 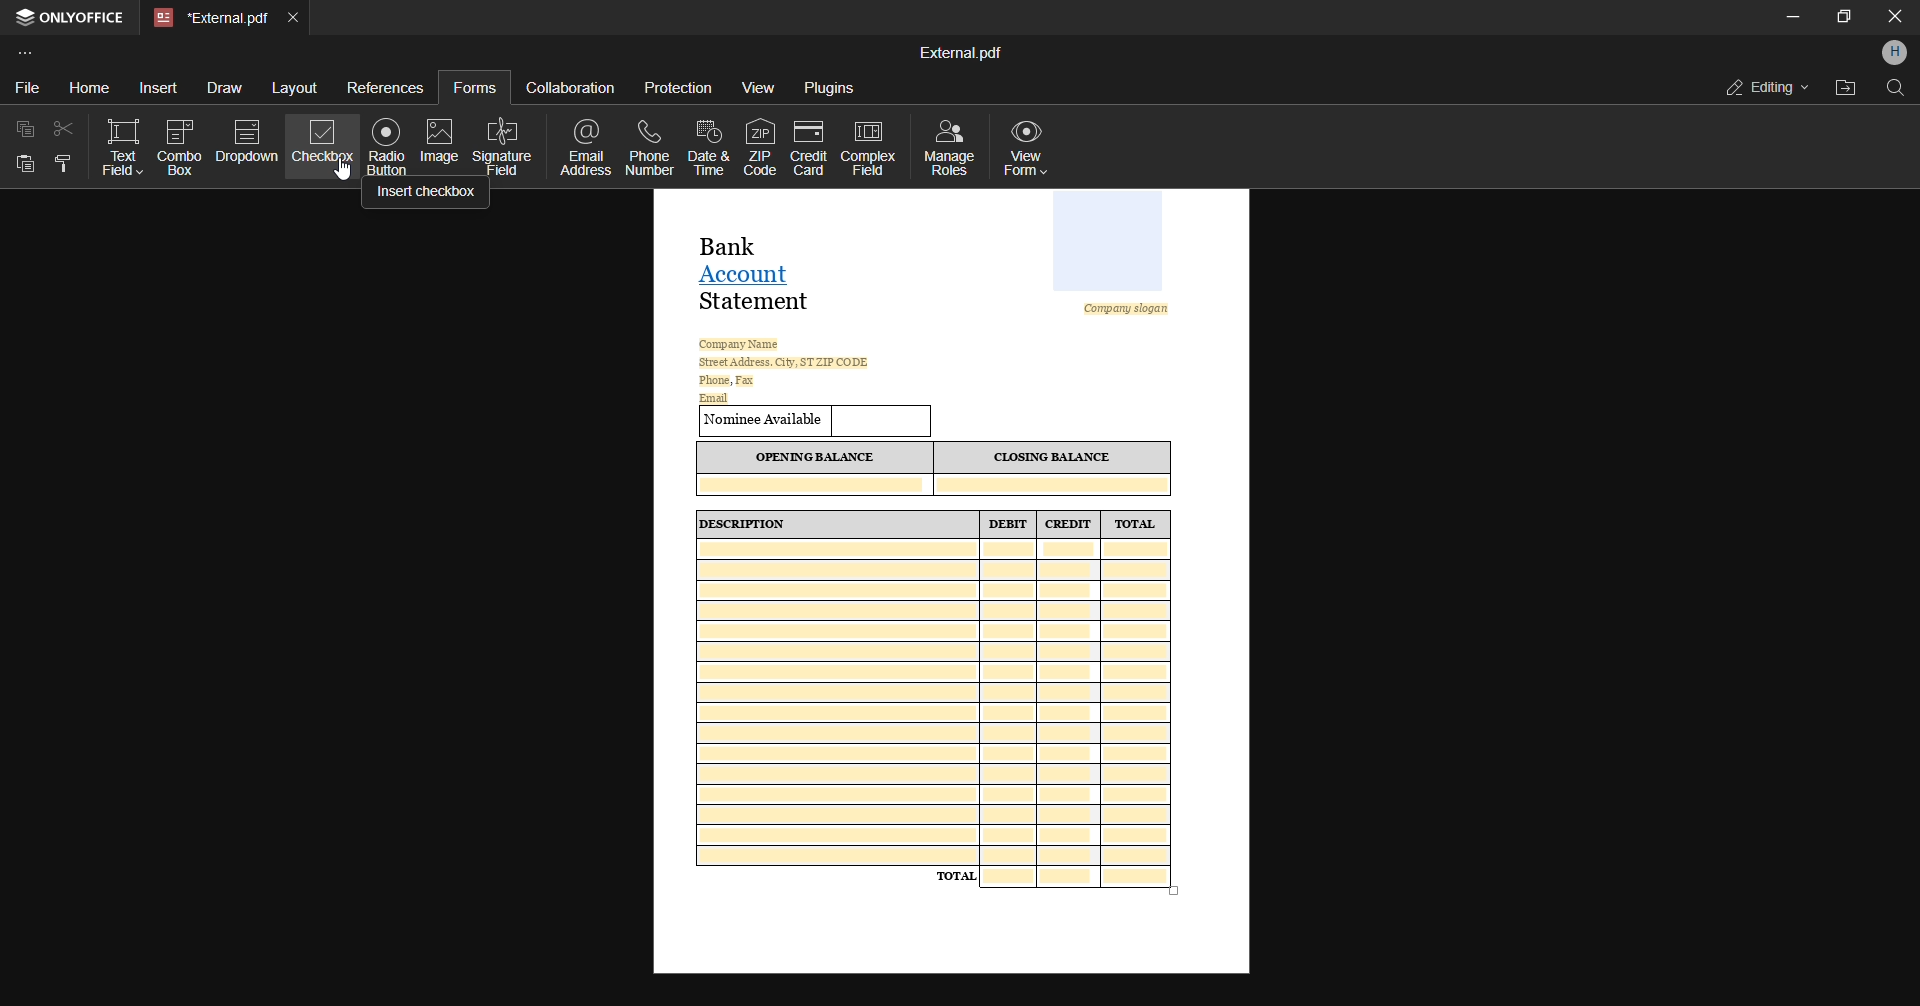 What do you see at coordinates (806, 147) in the screenshot?
I see `credit card` at bounding box center [806, 147].